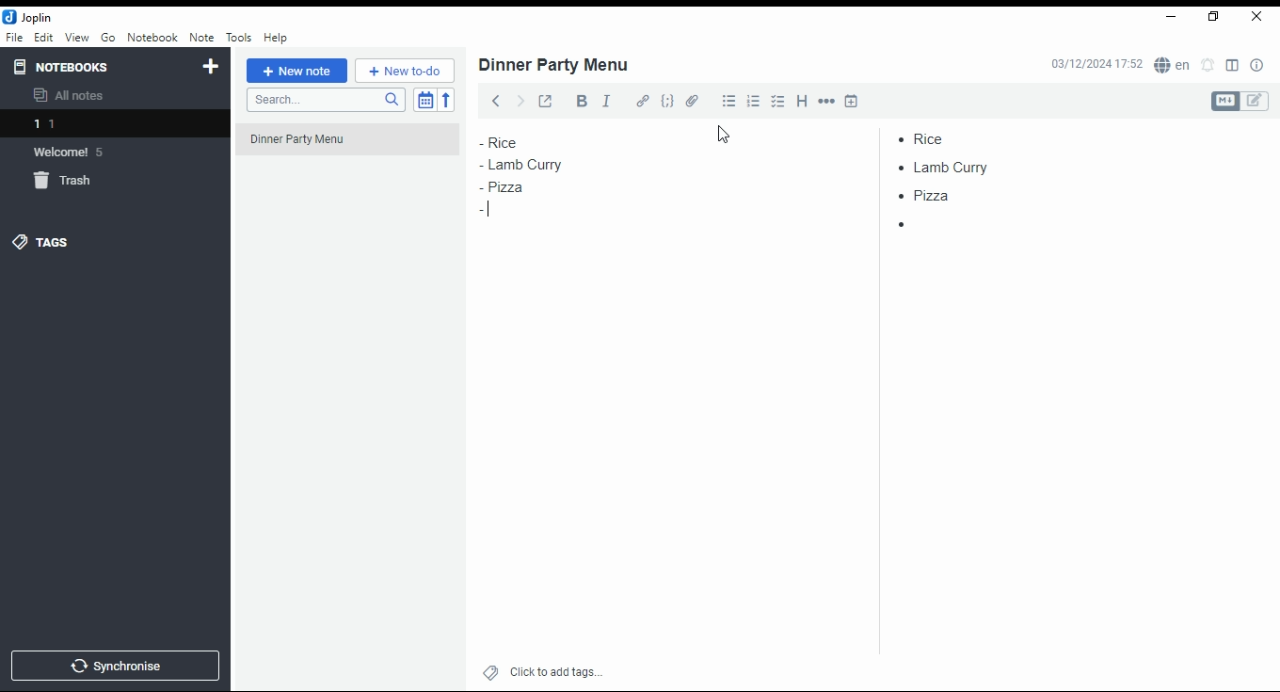  Describe the element at coordinates (66, 181) in the screenshot. I see `trash` at that location.